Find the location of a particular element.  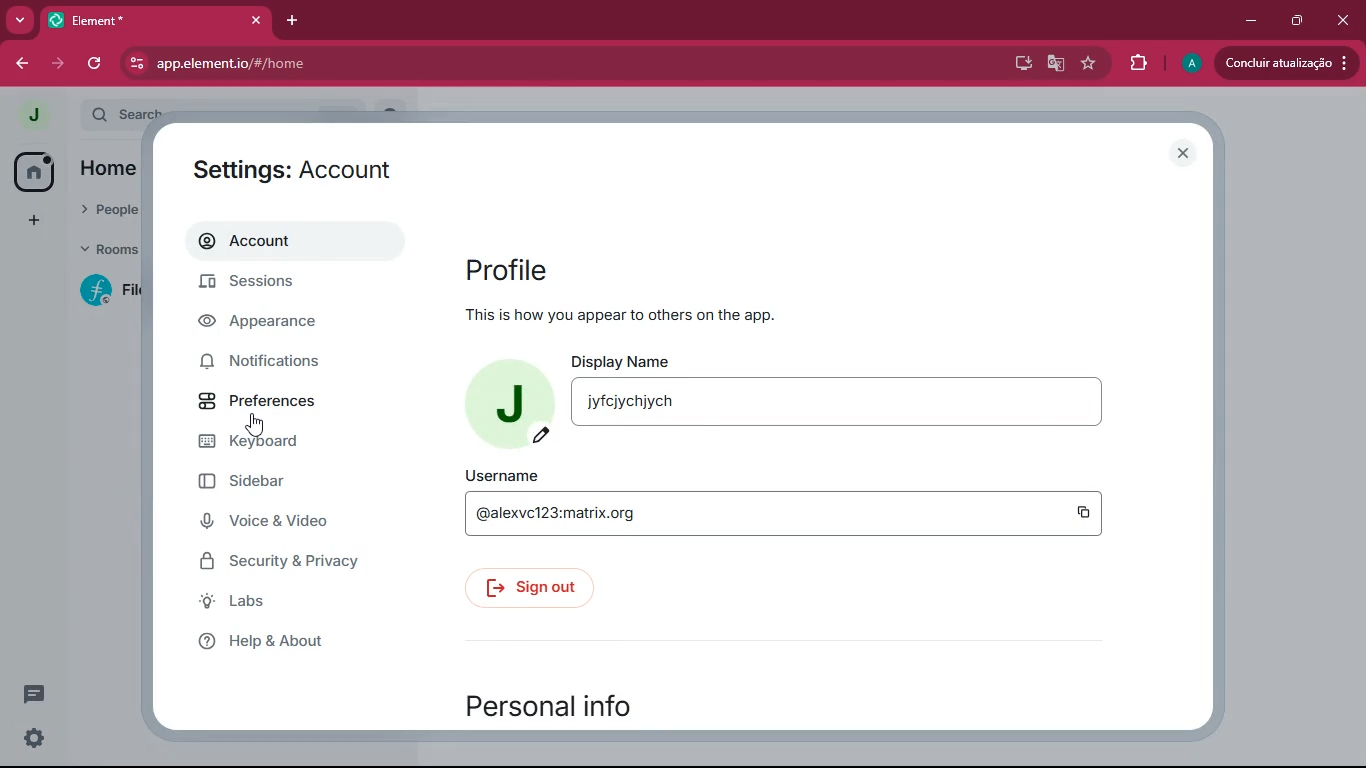

jyfcjychjych is located at coordinates (638, 402).